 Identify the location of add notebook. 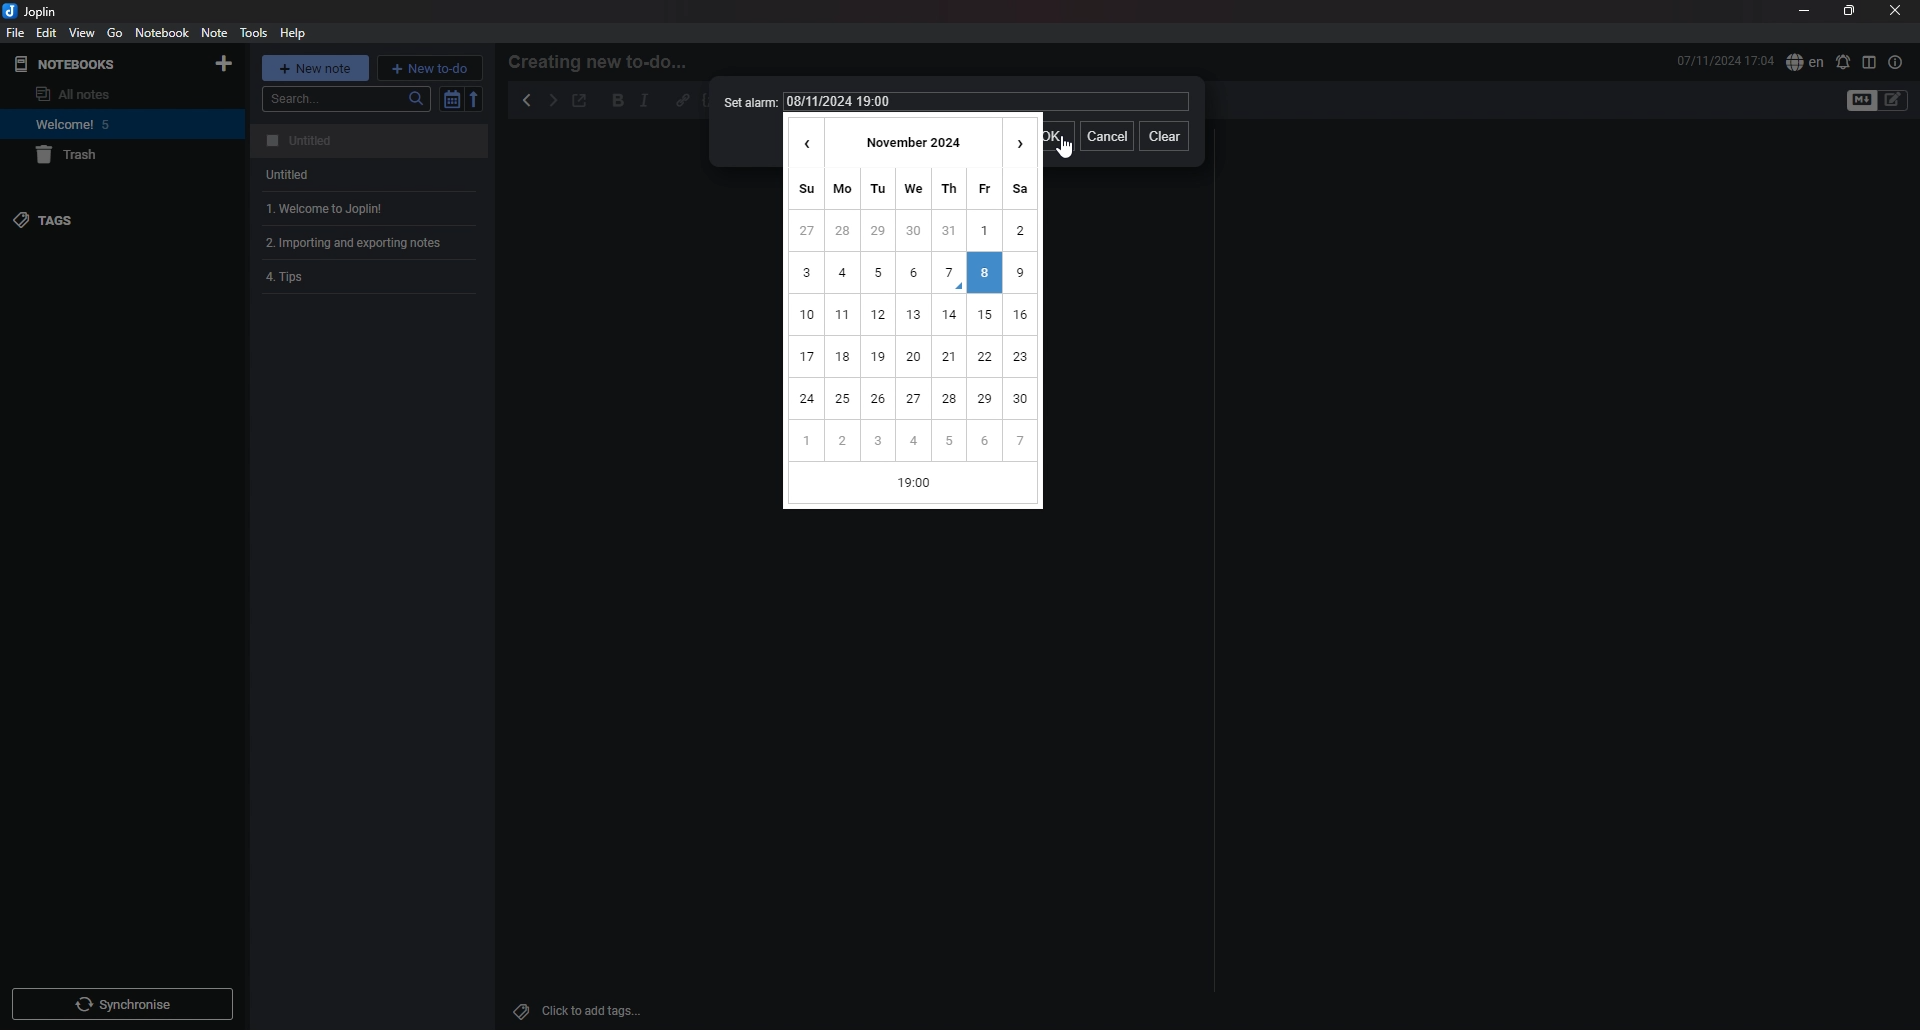
(226, 63).